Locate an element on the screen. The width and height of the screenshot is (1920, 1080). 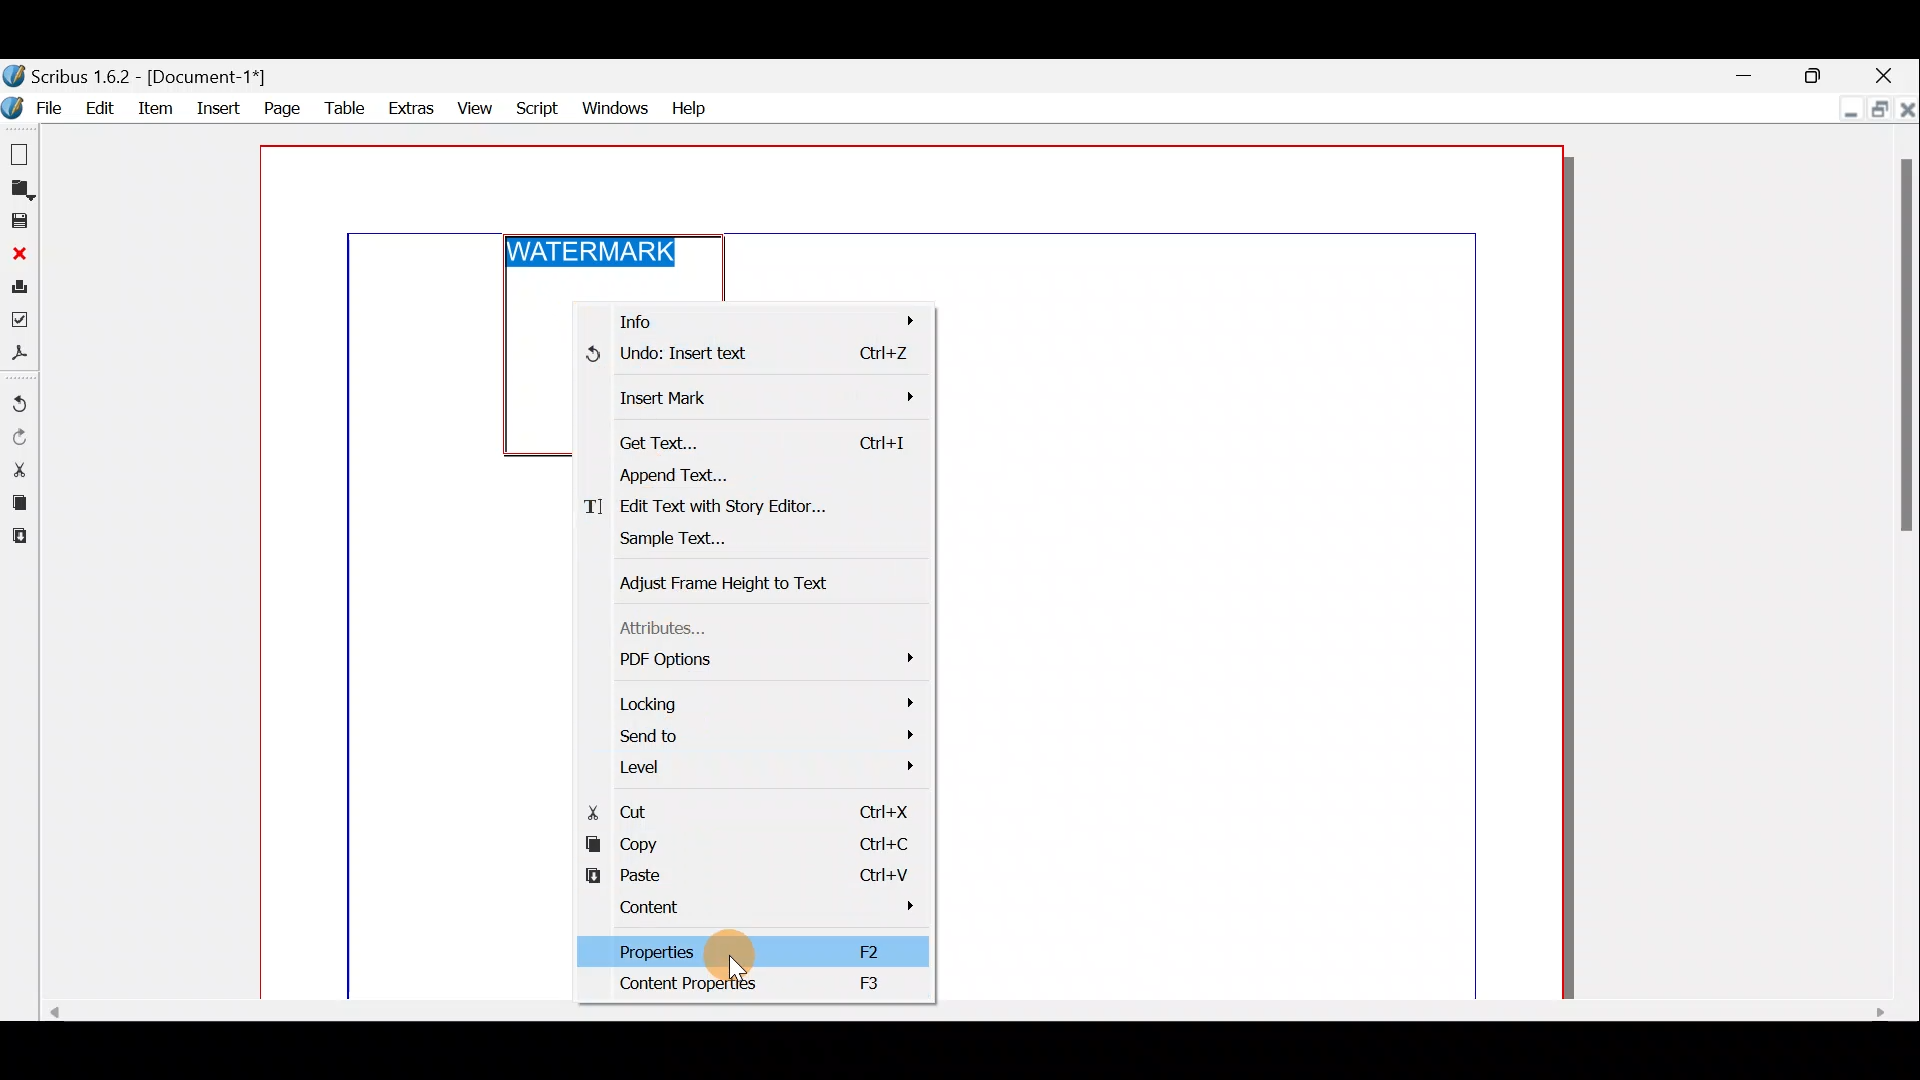
Close is located at coordinates (1889, 72).